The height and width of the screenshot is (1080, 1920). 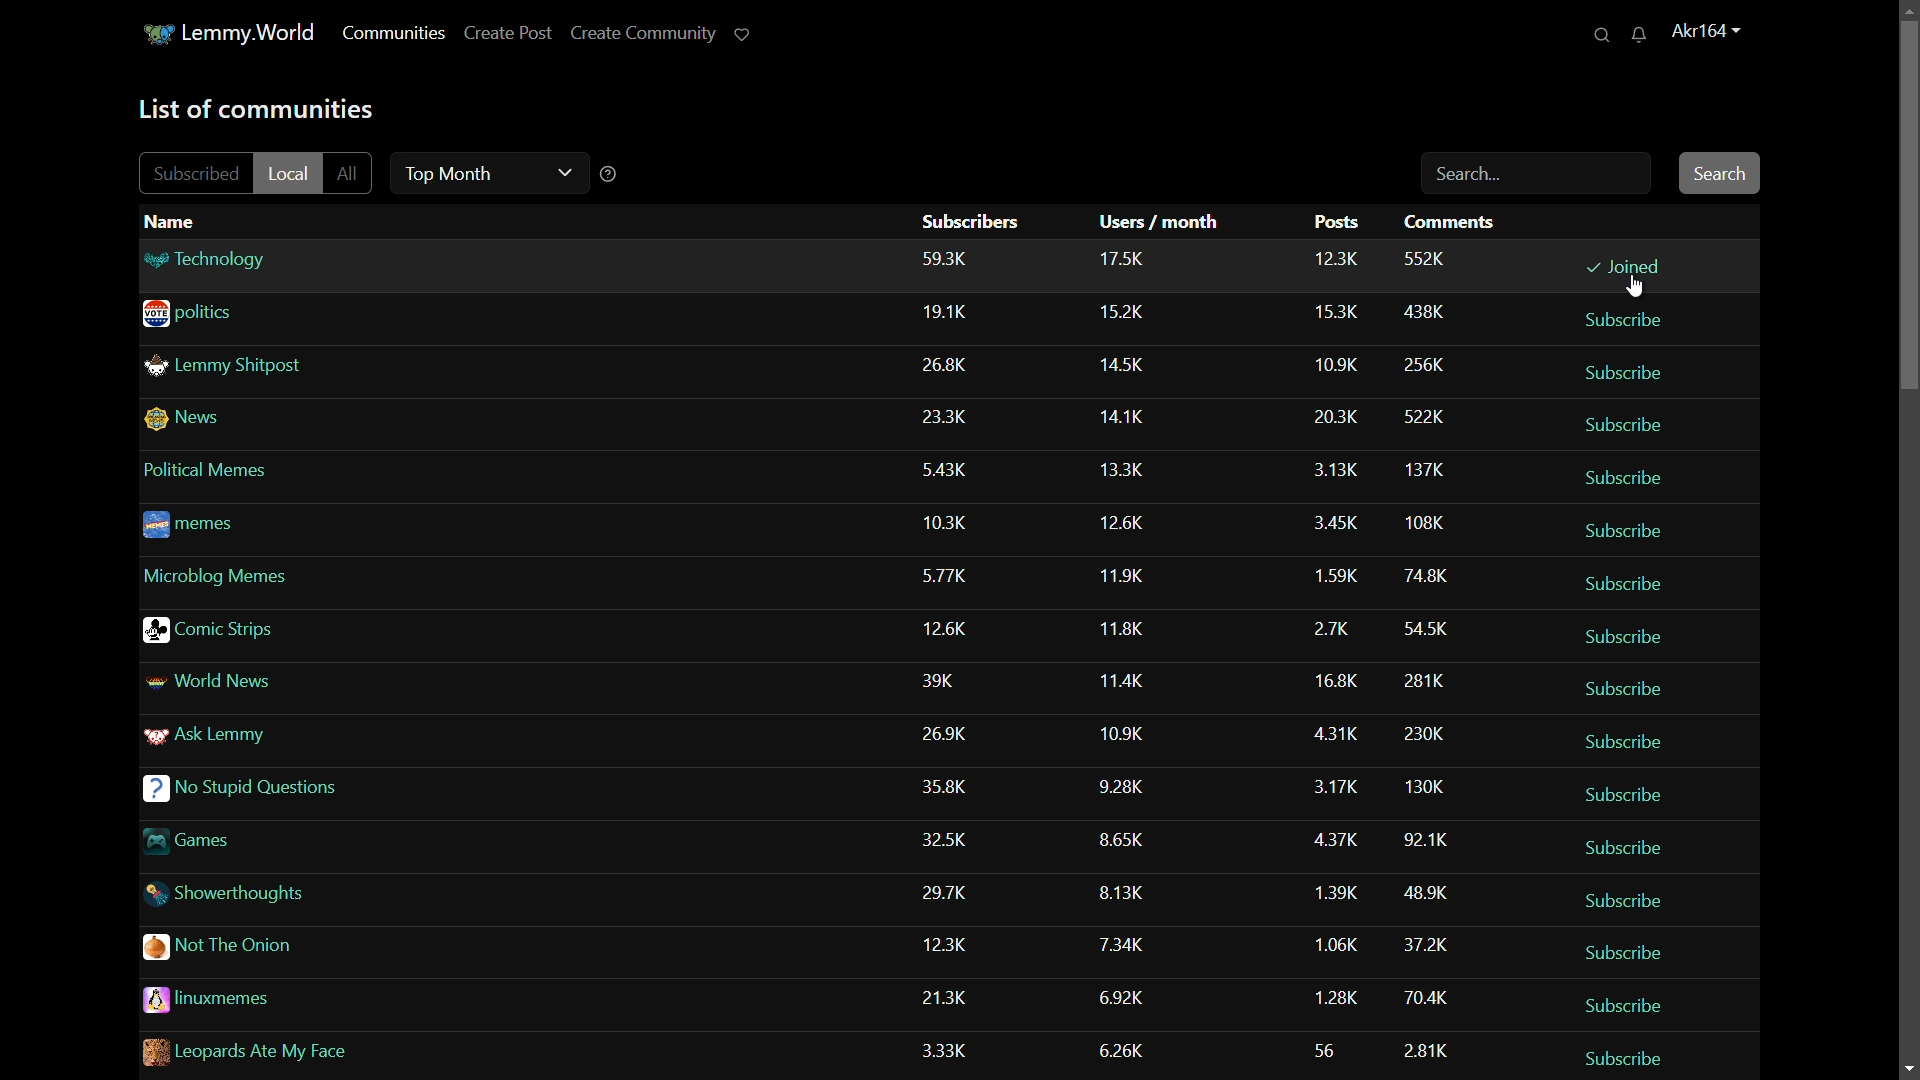 I want to click on search button, so click(x=1721, y=172).